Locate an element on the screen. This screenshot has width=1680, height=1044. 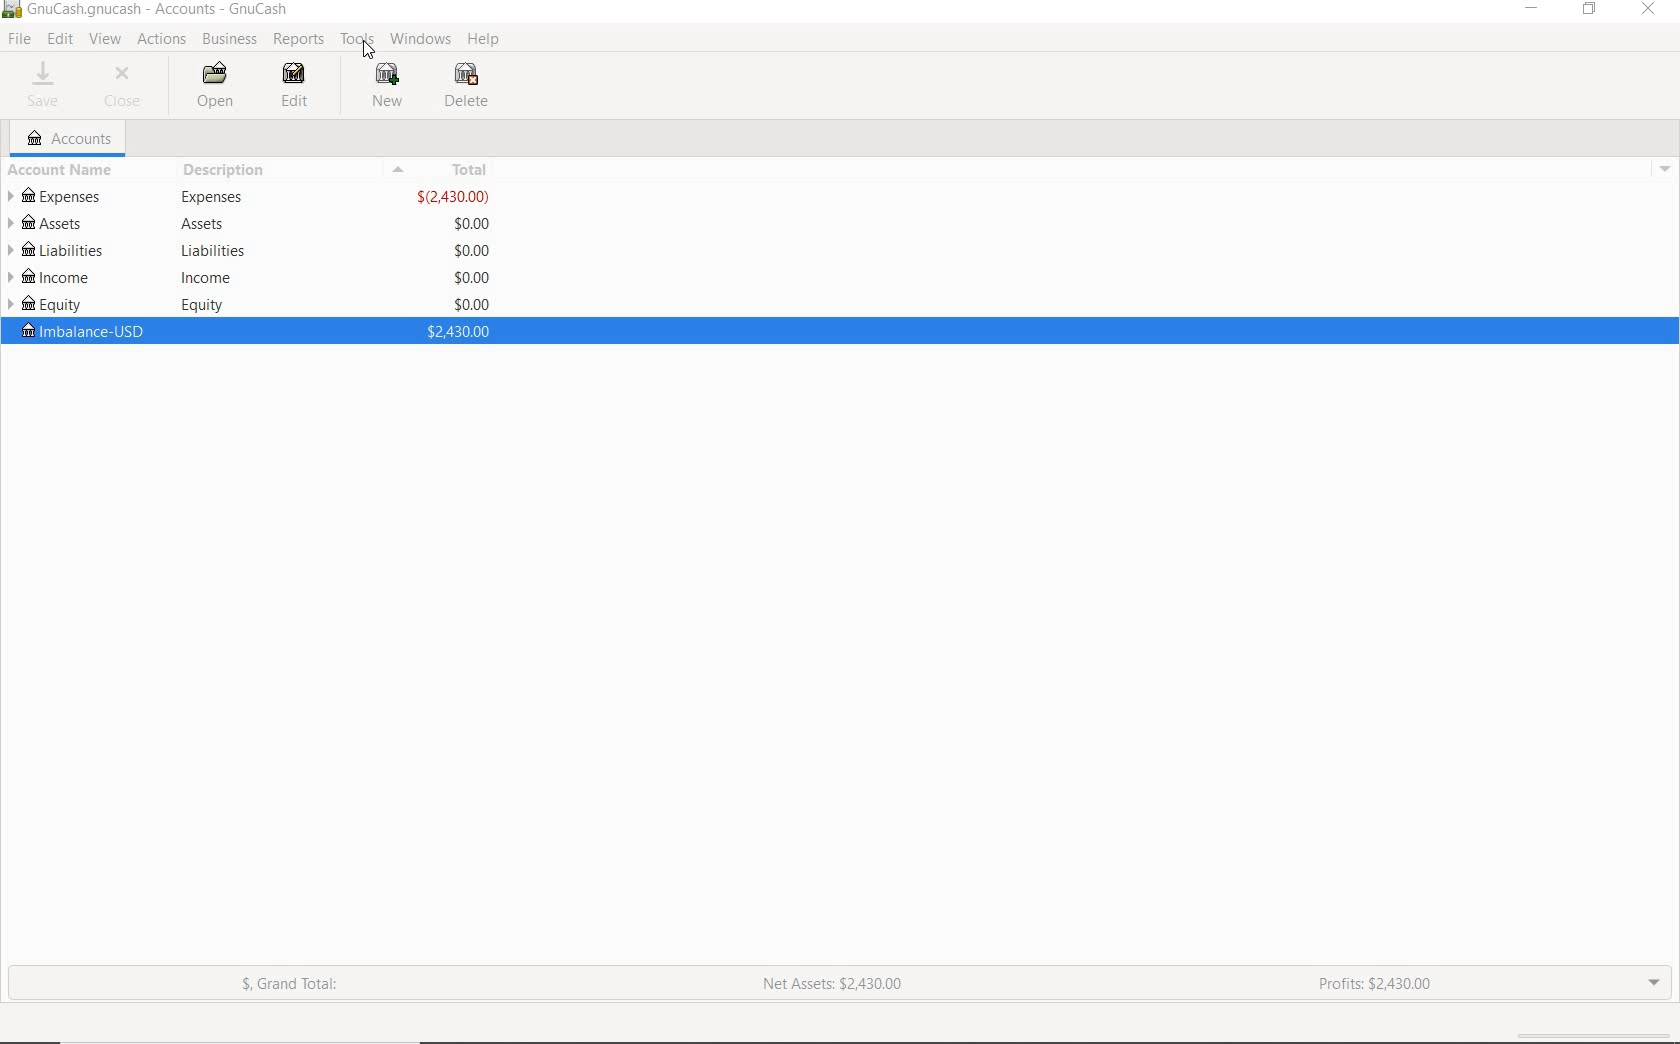
cursor is located at coordinates (371, 52).